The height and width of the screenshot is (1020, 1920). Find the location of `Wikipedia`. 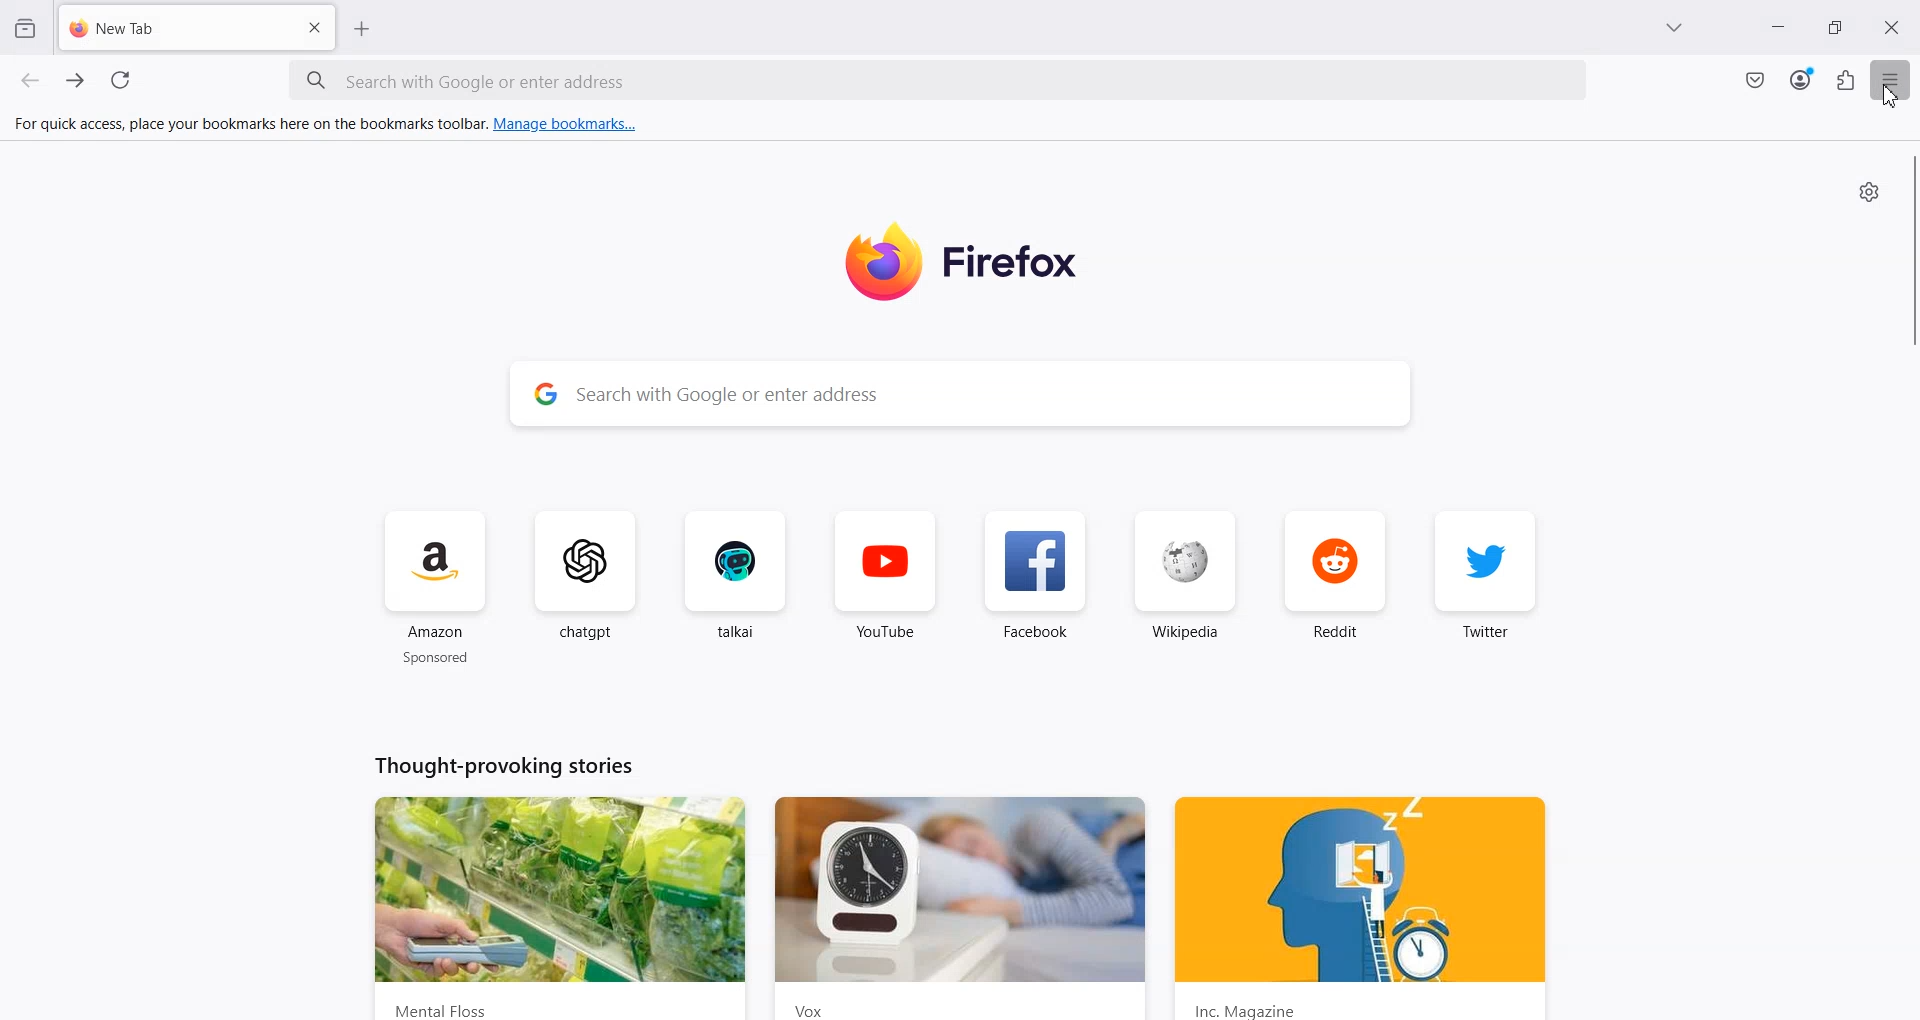

Wikipedia is located at coordinates (1188, 589).